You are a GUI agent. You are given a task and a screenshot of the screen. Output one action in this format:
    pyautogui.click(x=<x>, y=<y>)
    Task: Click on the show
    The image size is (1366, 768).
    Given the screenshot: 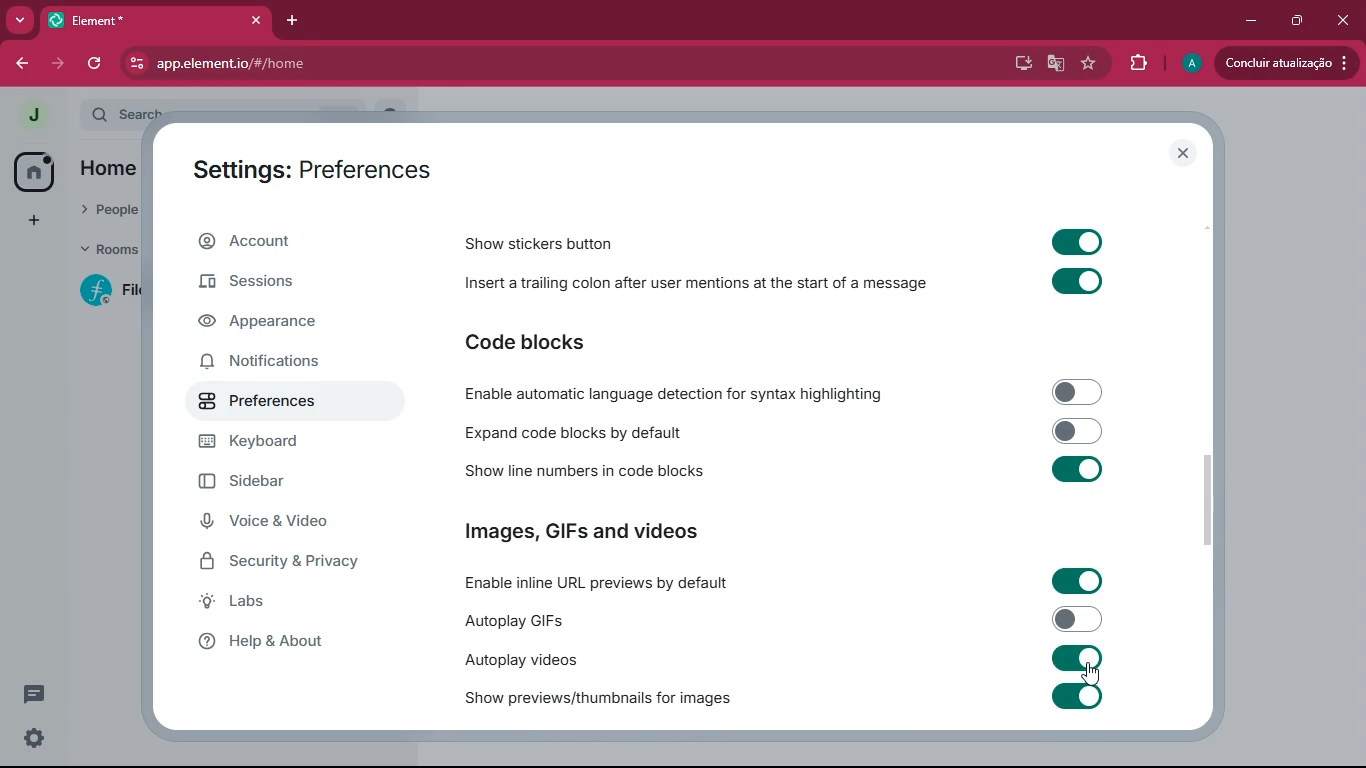 What is the action you would take?
    pyautogui.click(x=598, y=699)
    